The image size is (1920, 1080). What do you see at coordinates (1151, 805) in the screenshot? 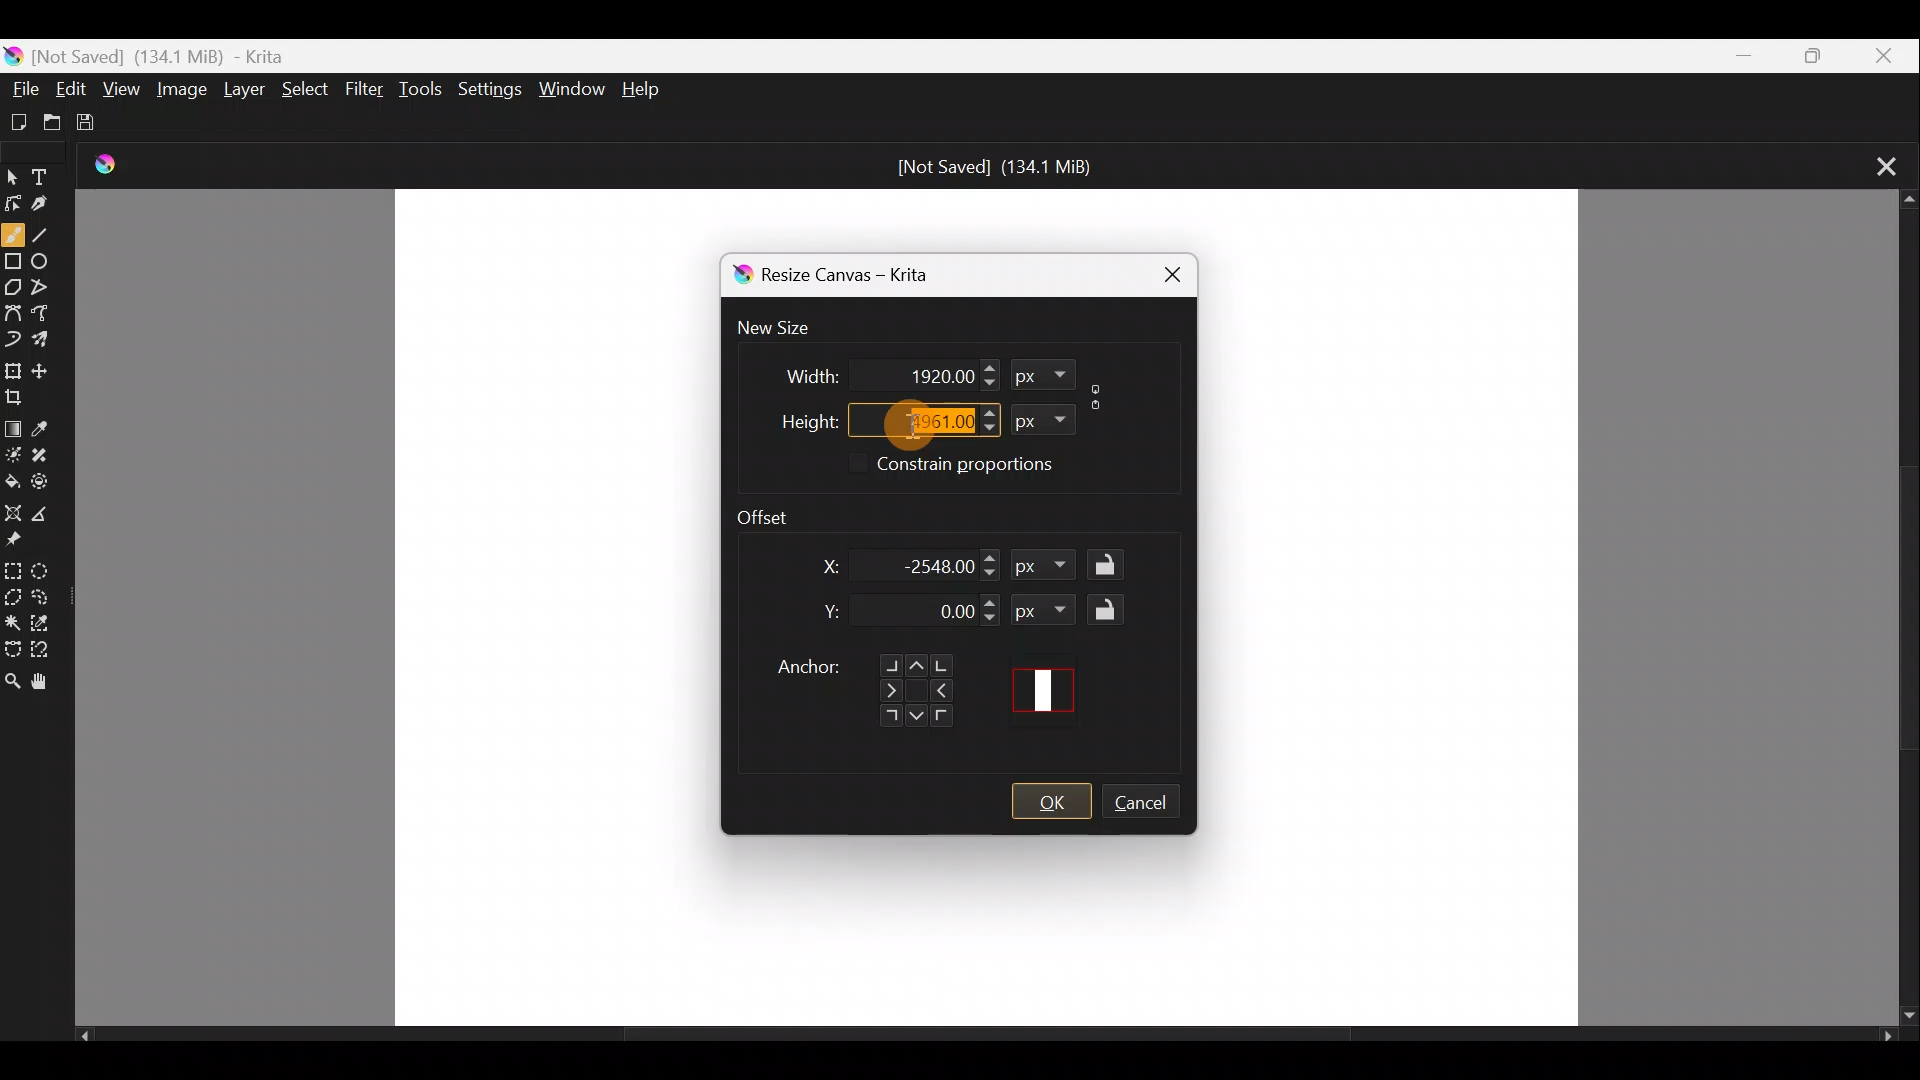
I see `Cancel` at bounding box center [1151, 805].